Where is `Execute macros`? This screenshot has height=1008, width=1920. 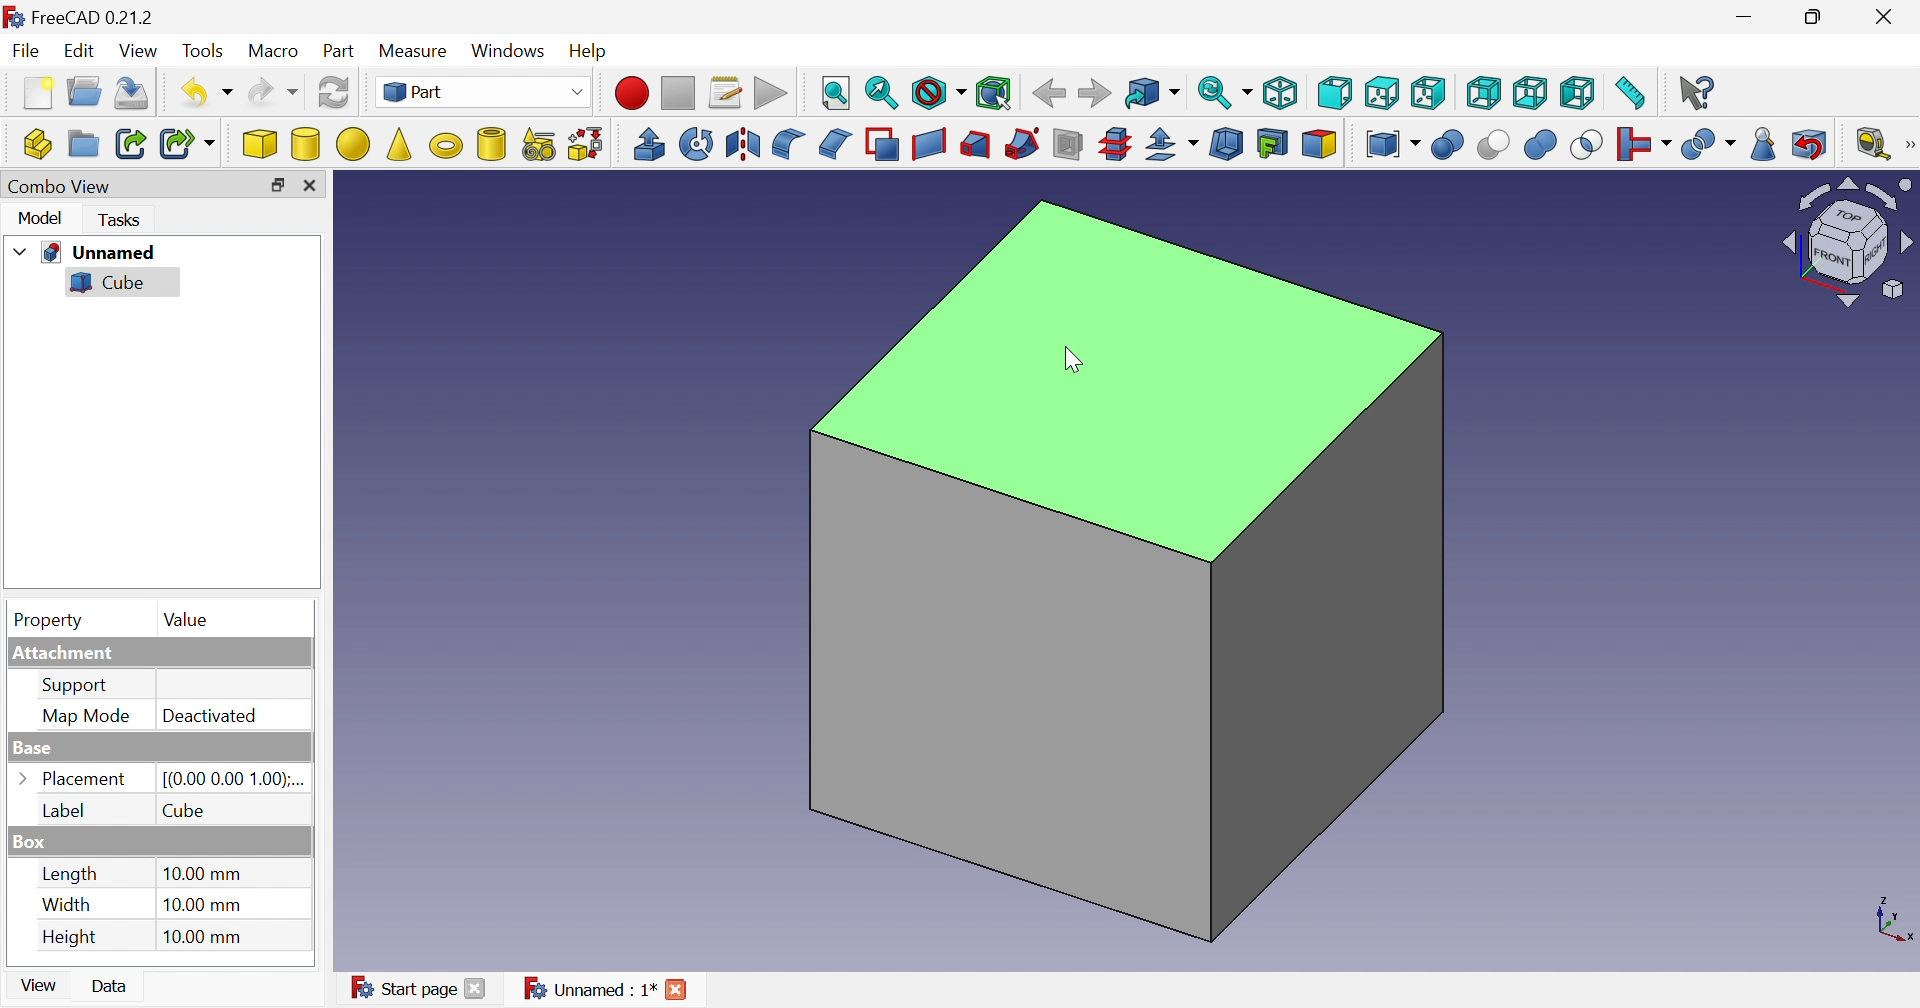 Execute macros is located at coordinates (771, 92).